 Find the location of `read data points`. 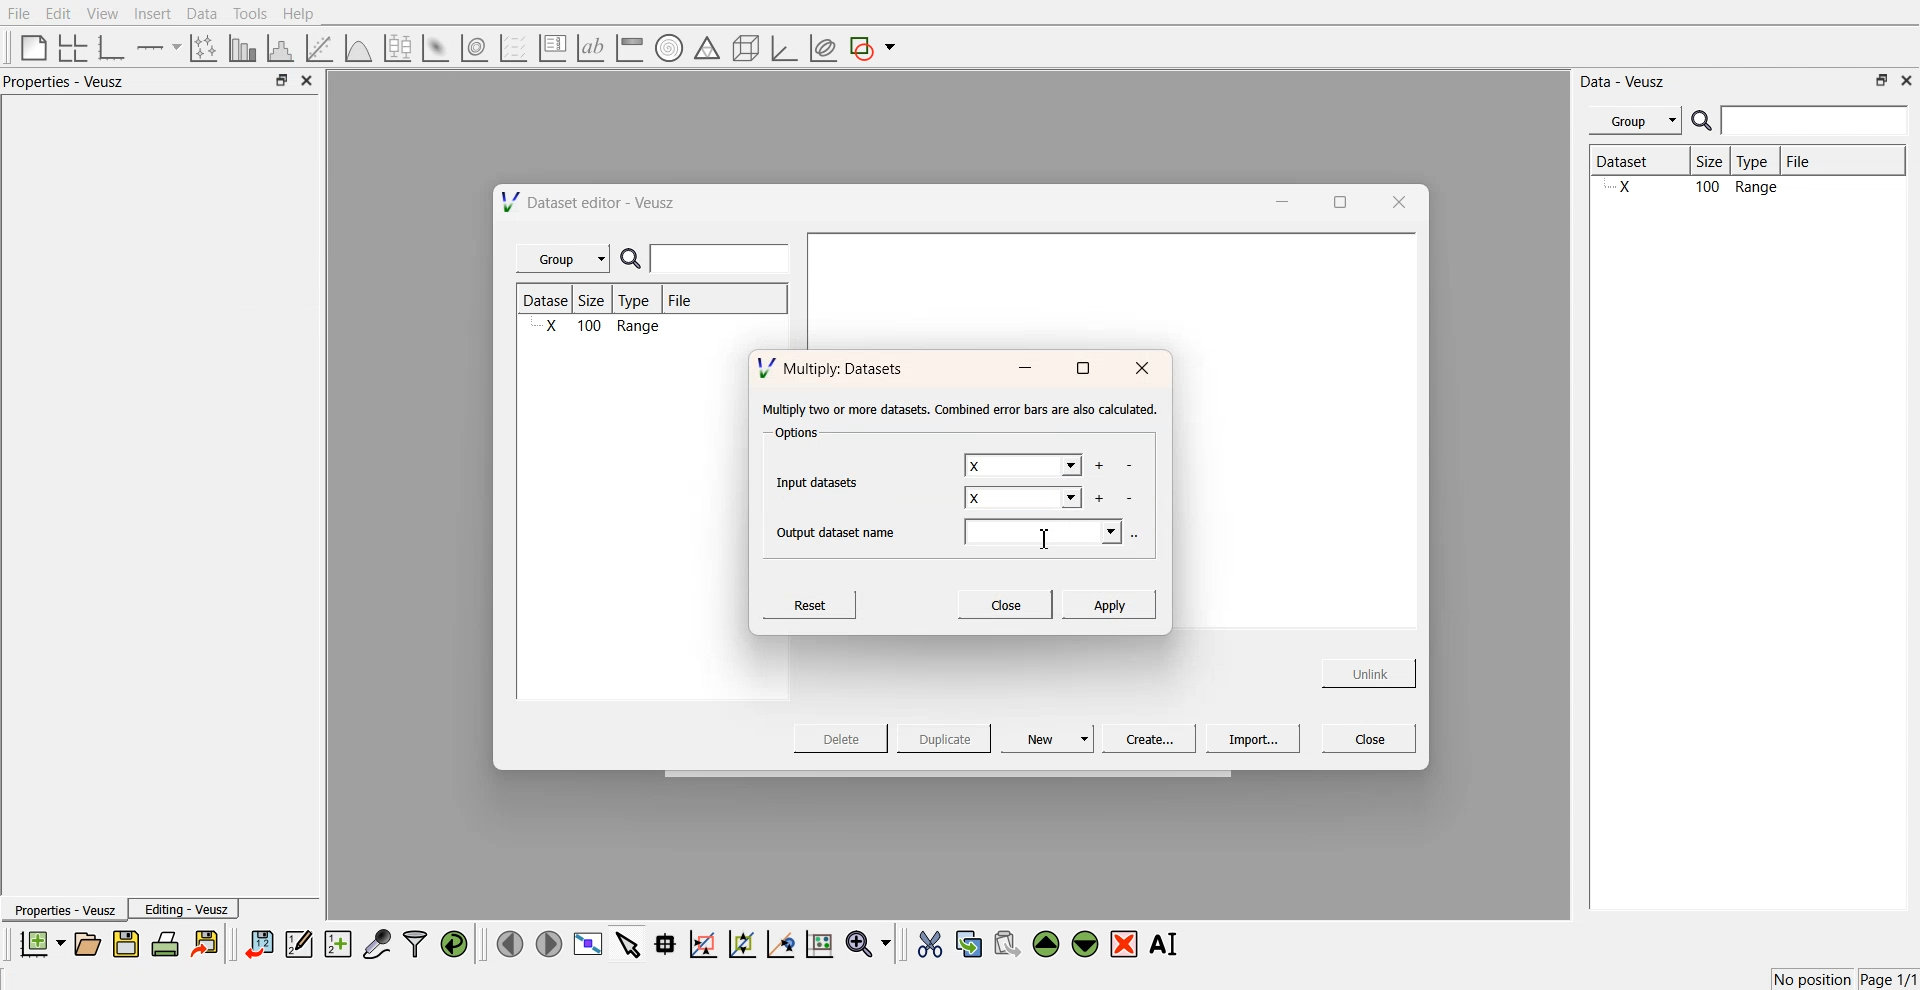

read data points is located at coordinates (665, 944).